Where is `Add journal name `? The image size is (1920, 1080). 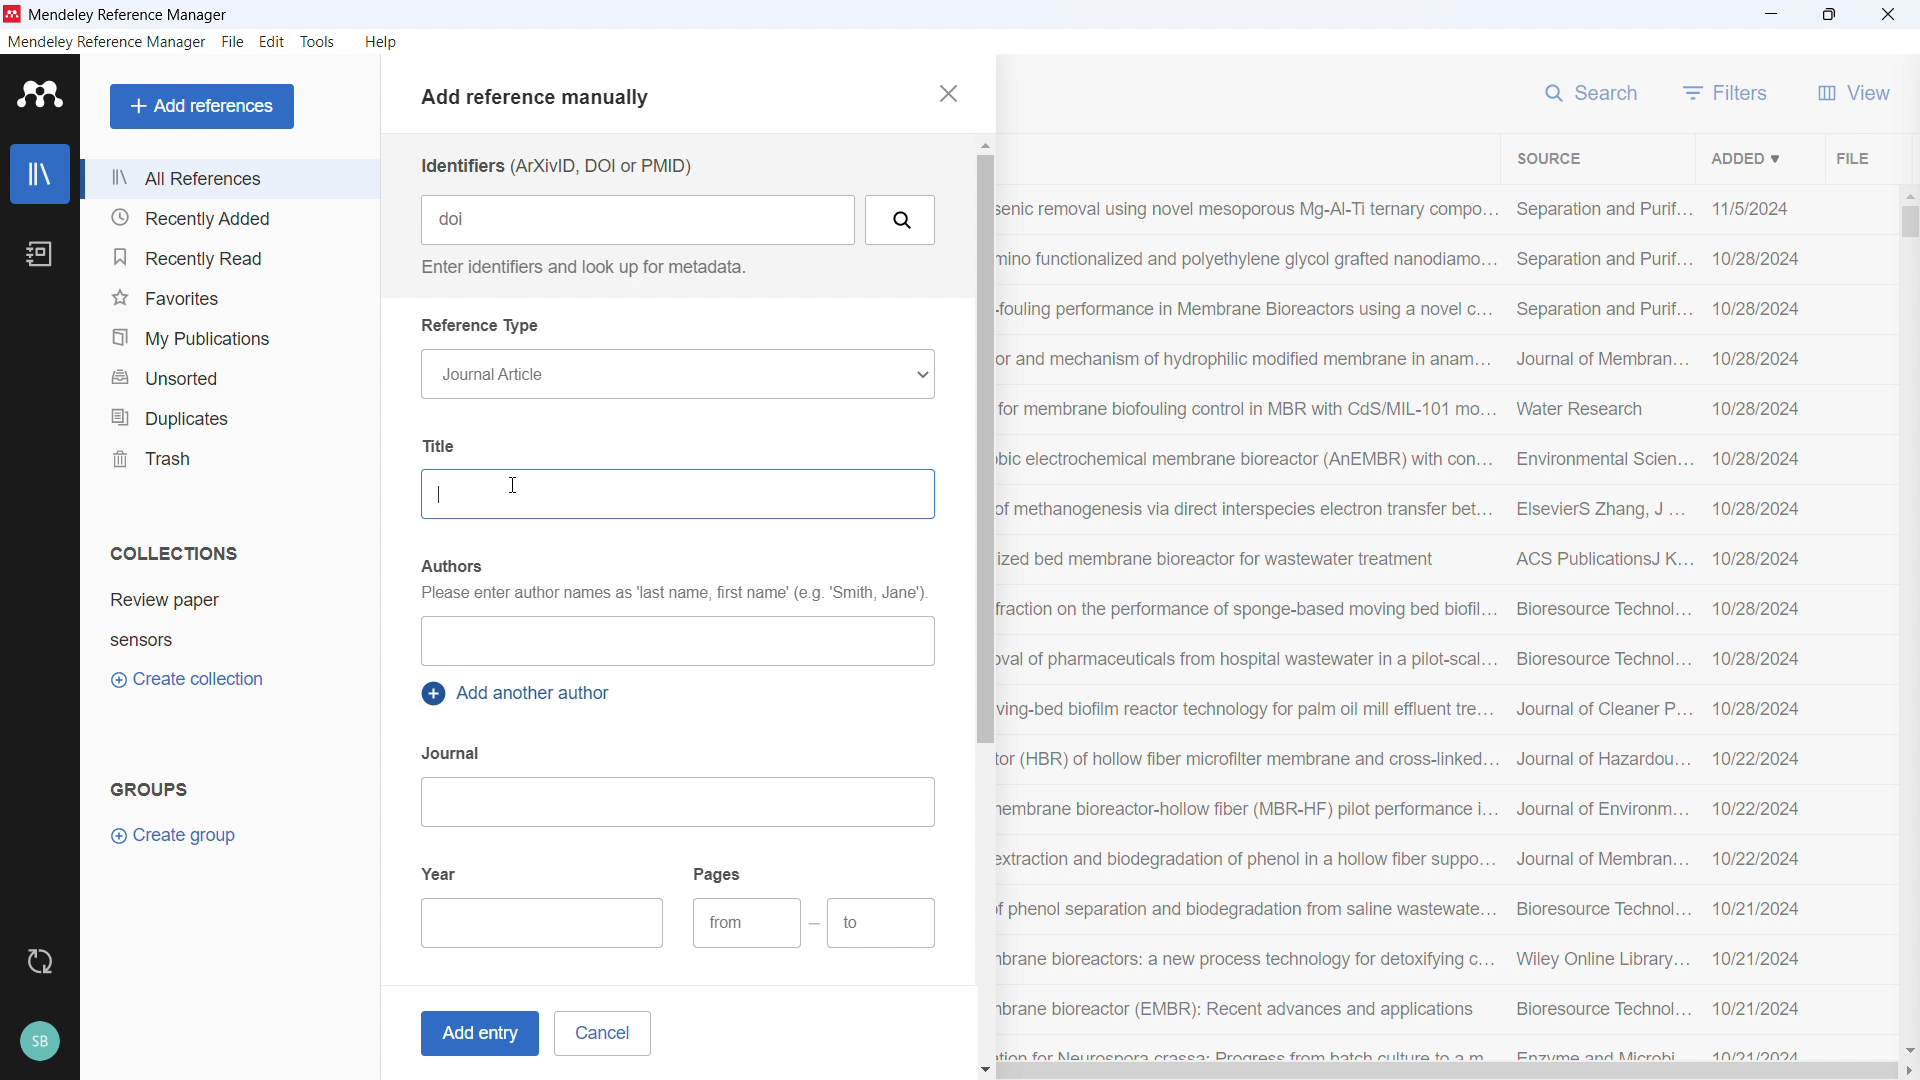
Add journal name  is located at coordinates (676, 802).